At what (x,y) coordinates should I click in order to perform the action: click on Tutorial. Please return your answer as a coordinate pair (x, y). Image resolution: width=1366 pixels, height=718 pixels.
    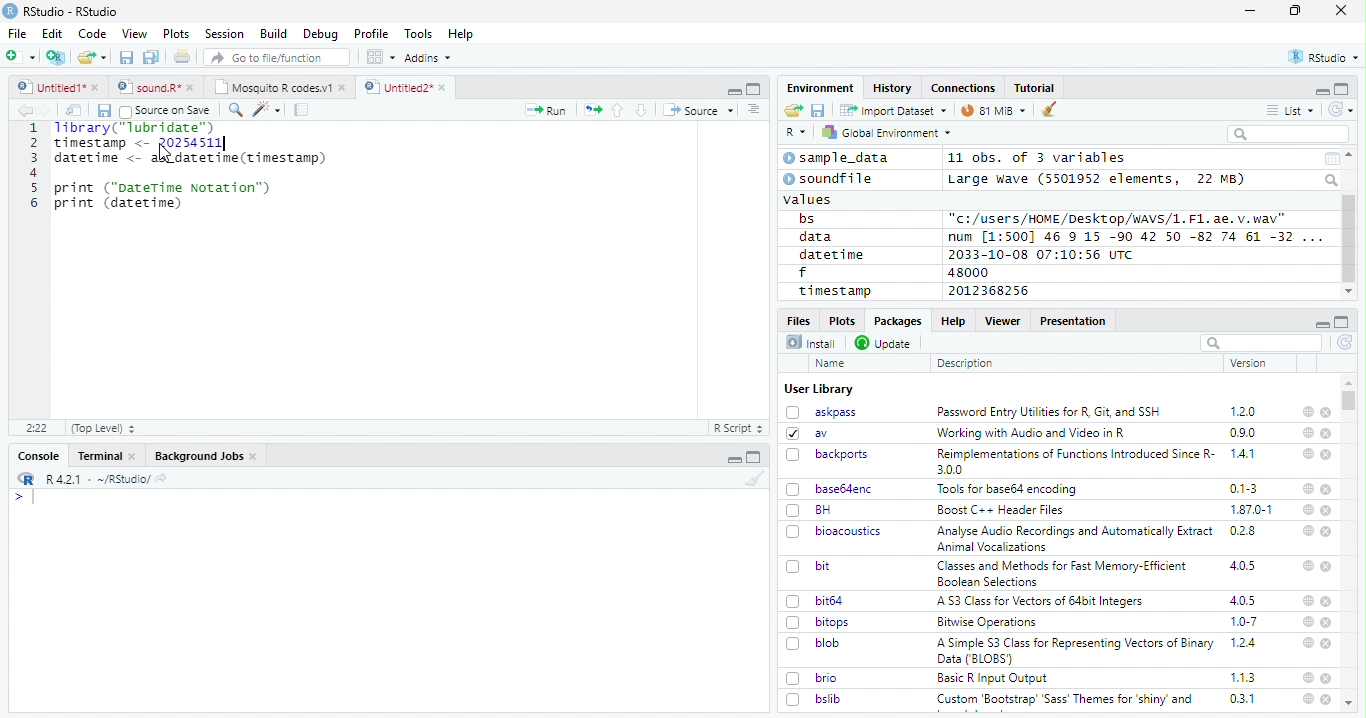
    Looking at the image, I should click on (1036, 88).